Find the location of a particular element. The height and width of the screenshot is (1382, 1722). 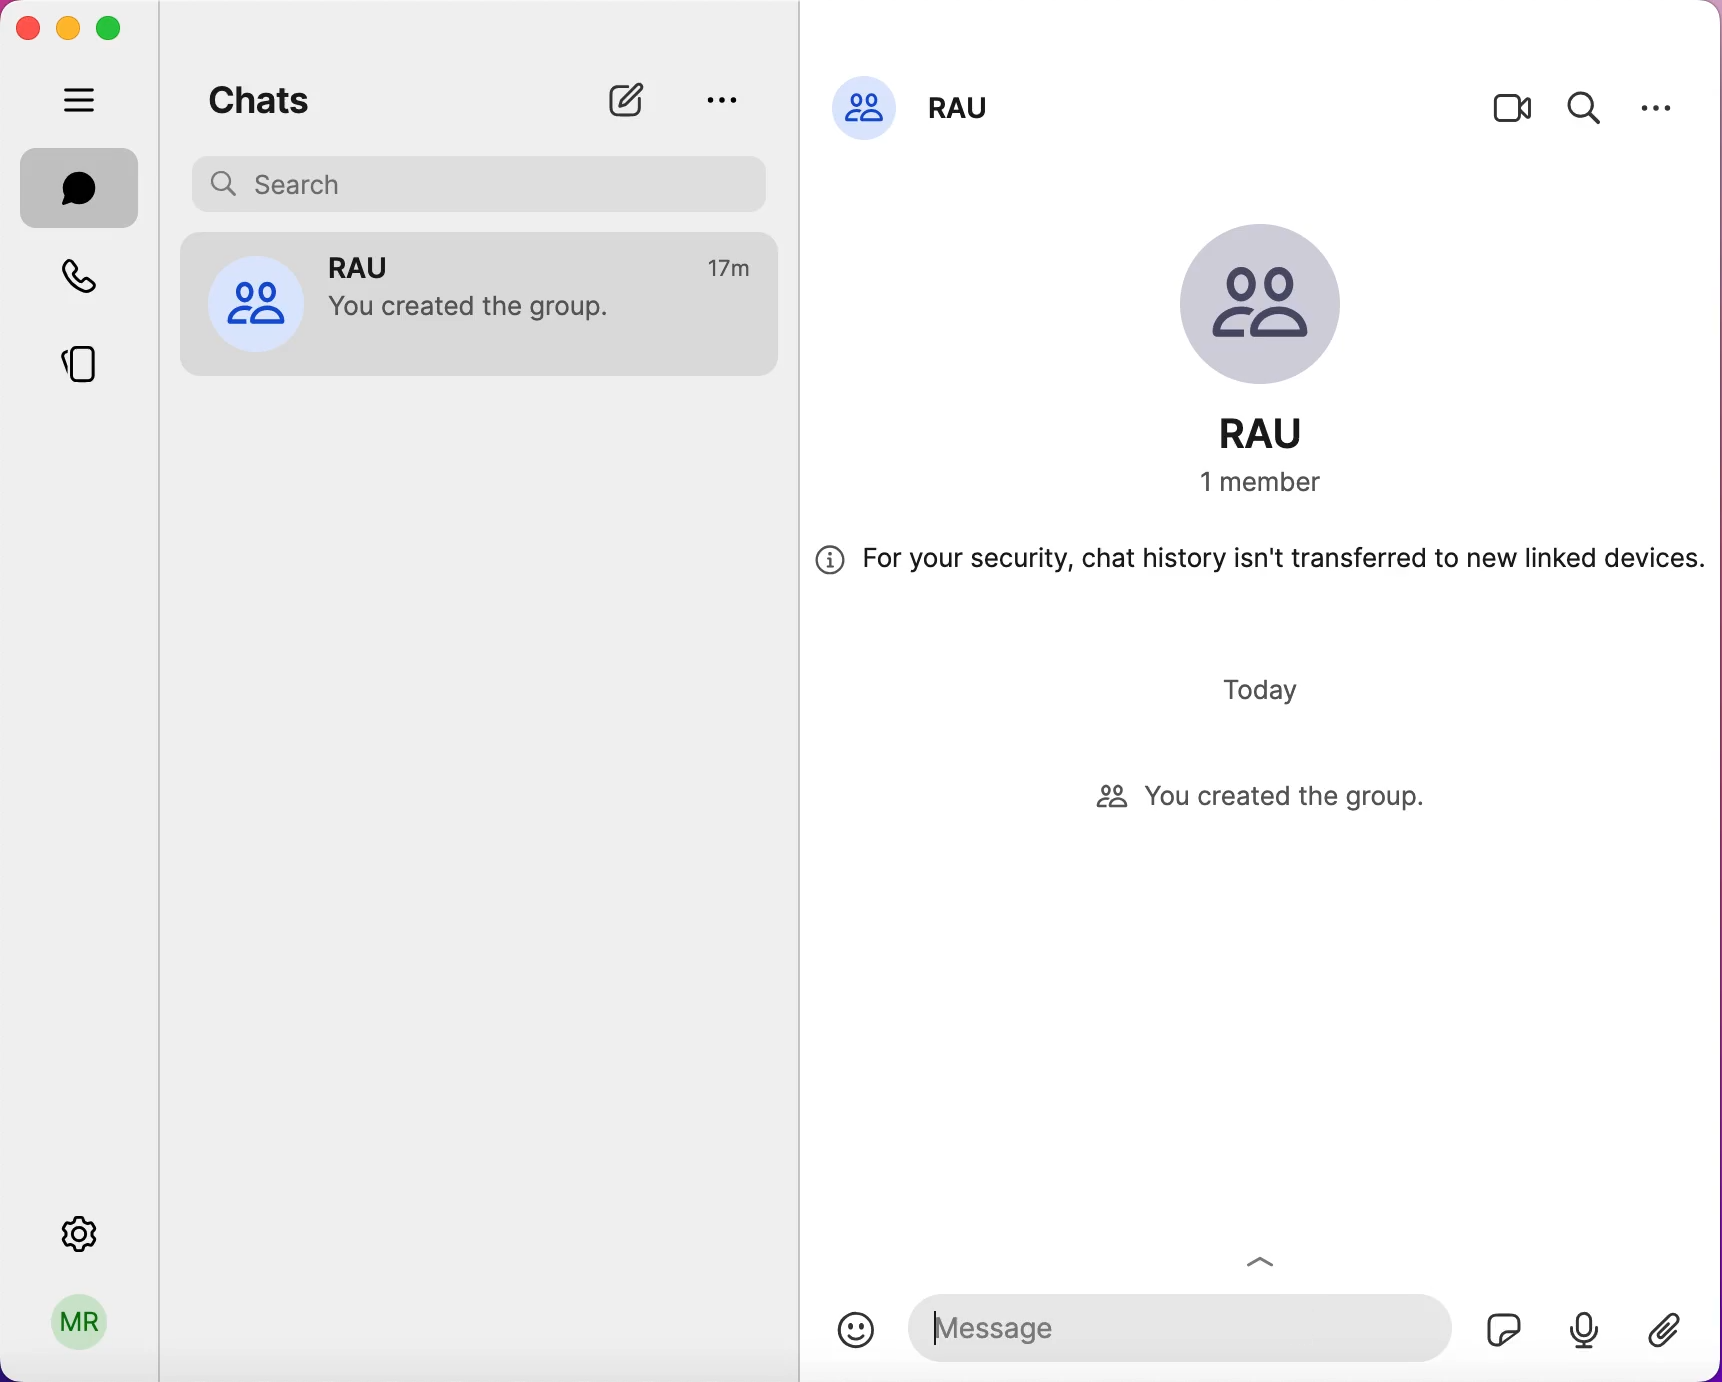

group  is located at coordinates (376, 265).